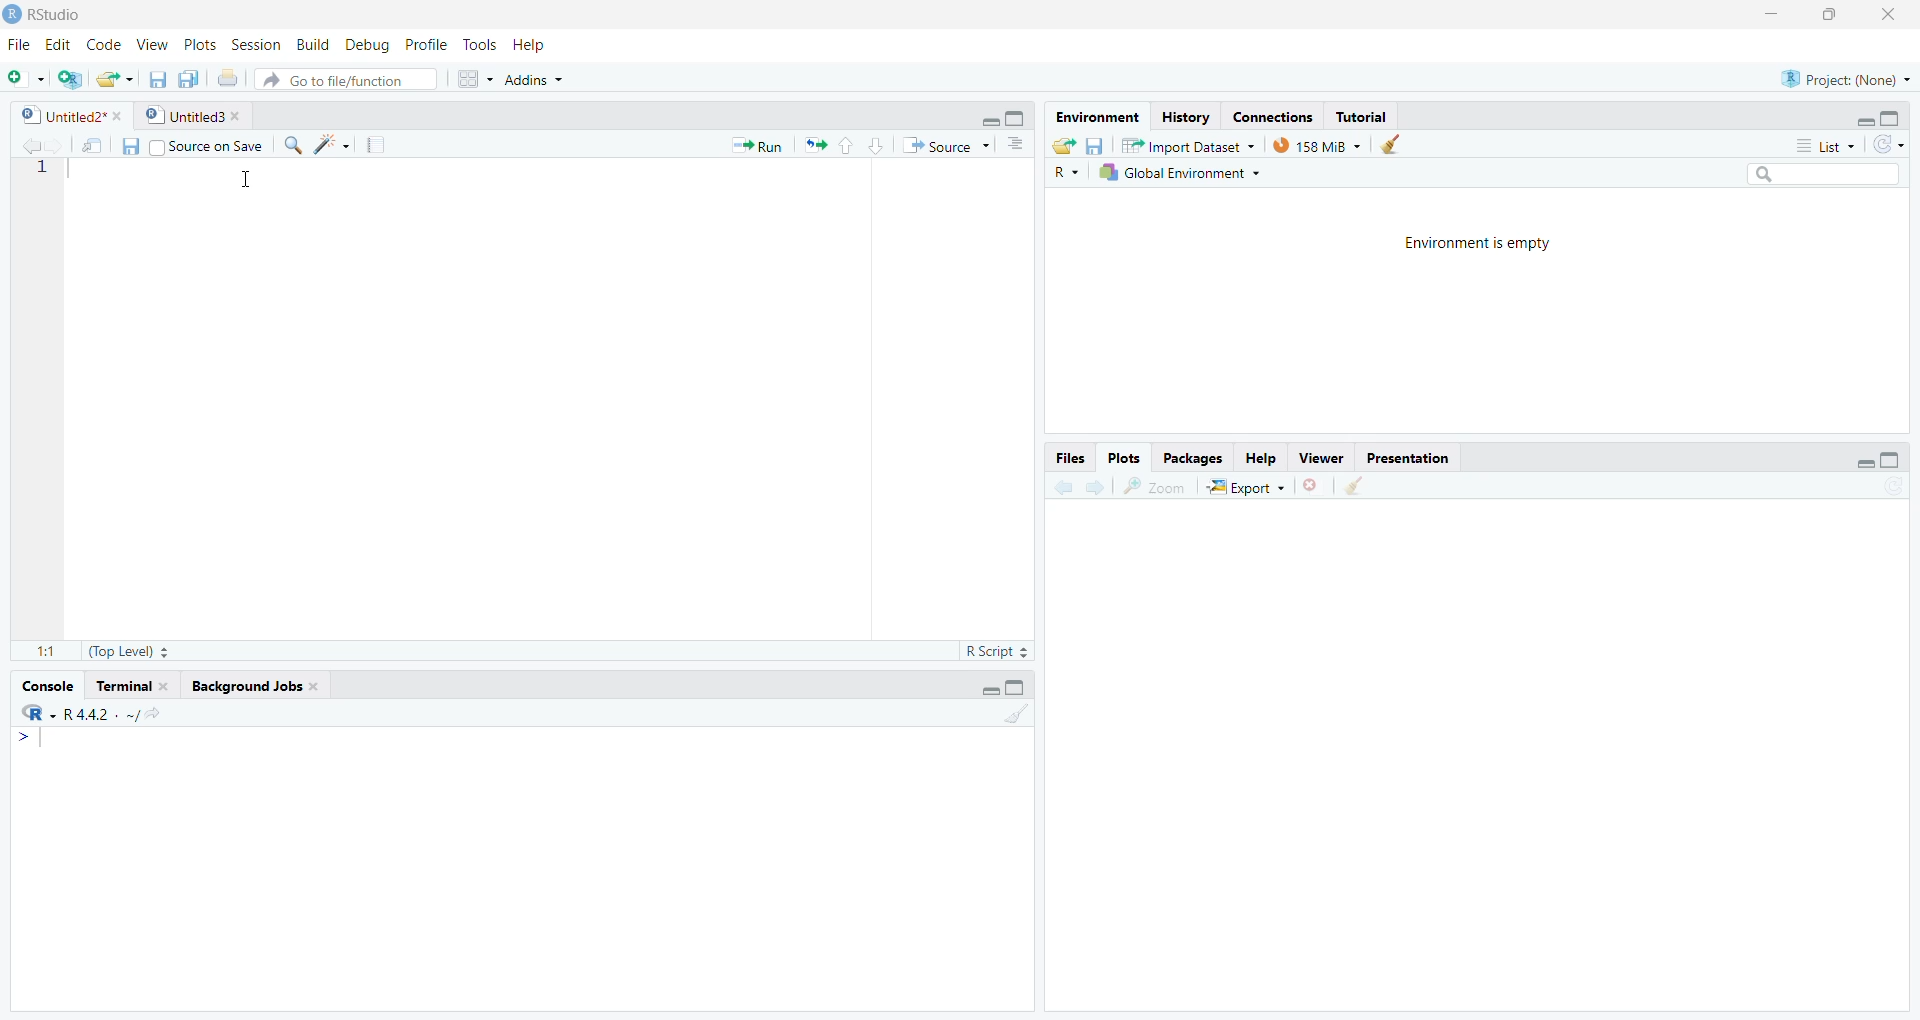 The width and height of the screenshot is (1920, 1020). I want to click on Viewer, so click(1322, 458).